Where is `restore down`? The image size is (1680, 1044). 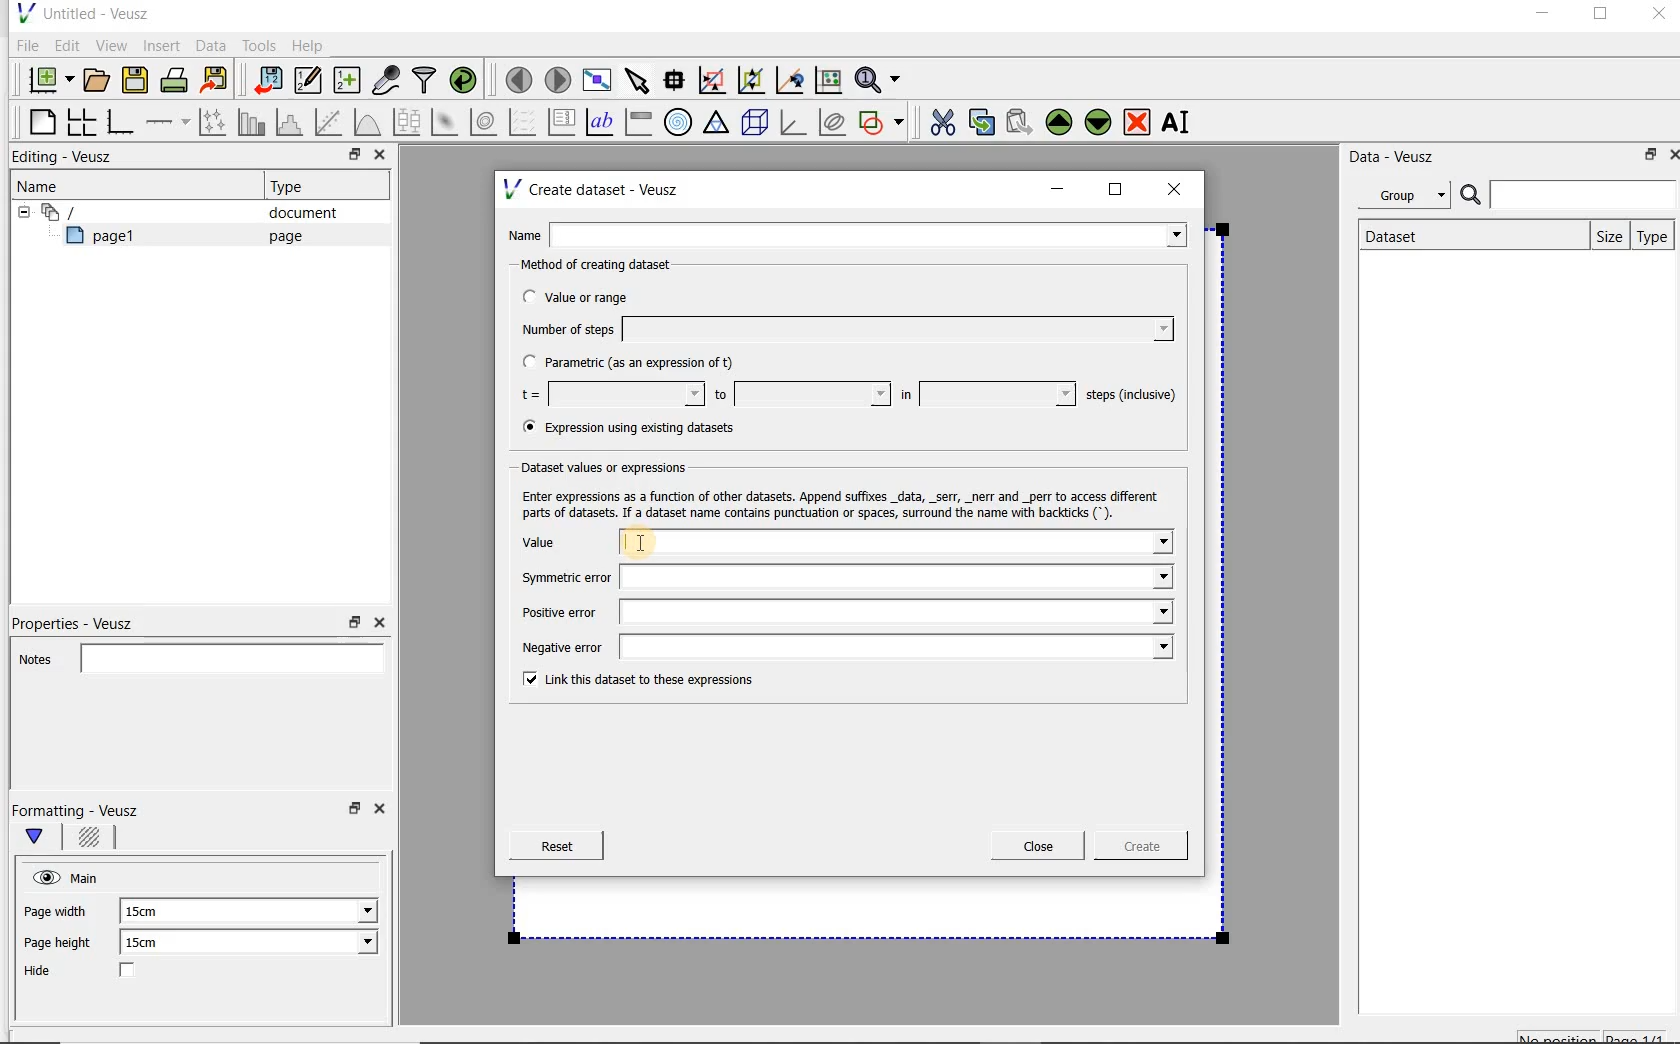 restore down is located at coordinates (349, 157).